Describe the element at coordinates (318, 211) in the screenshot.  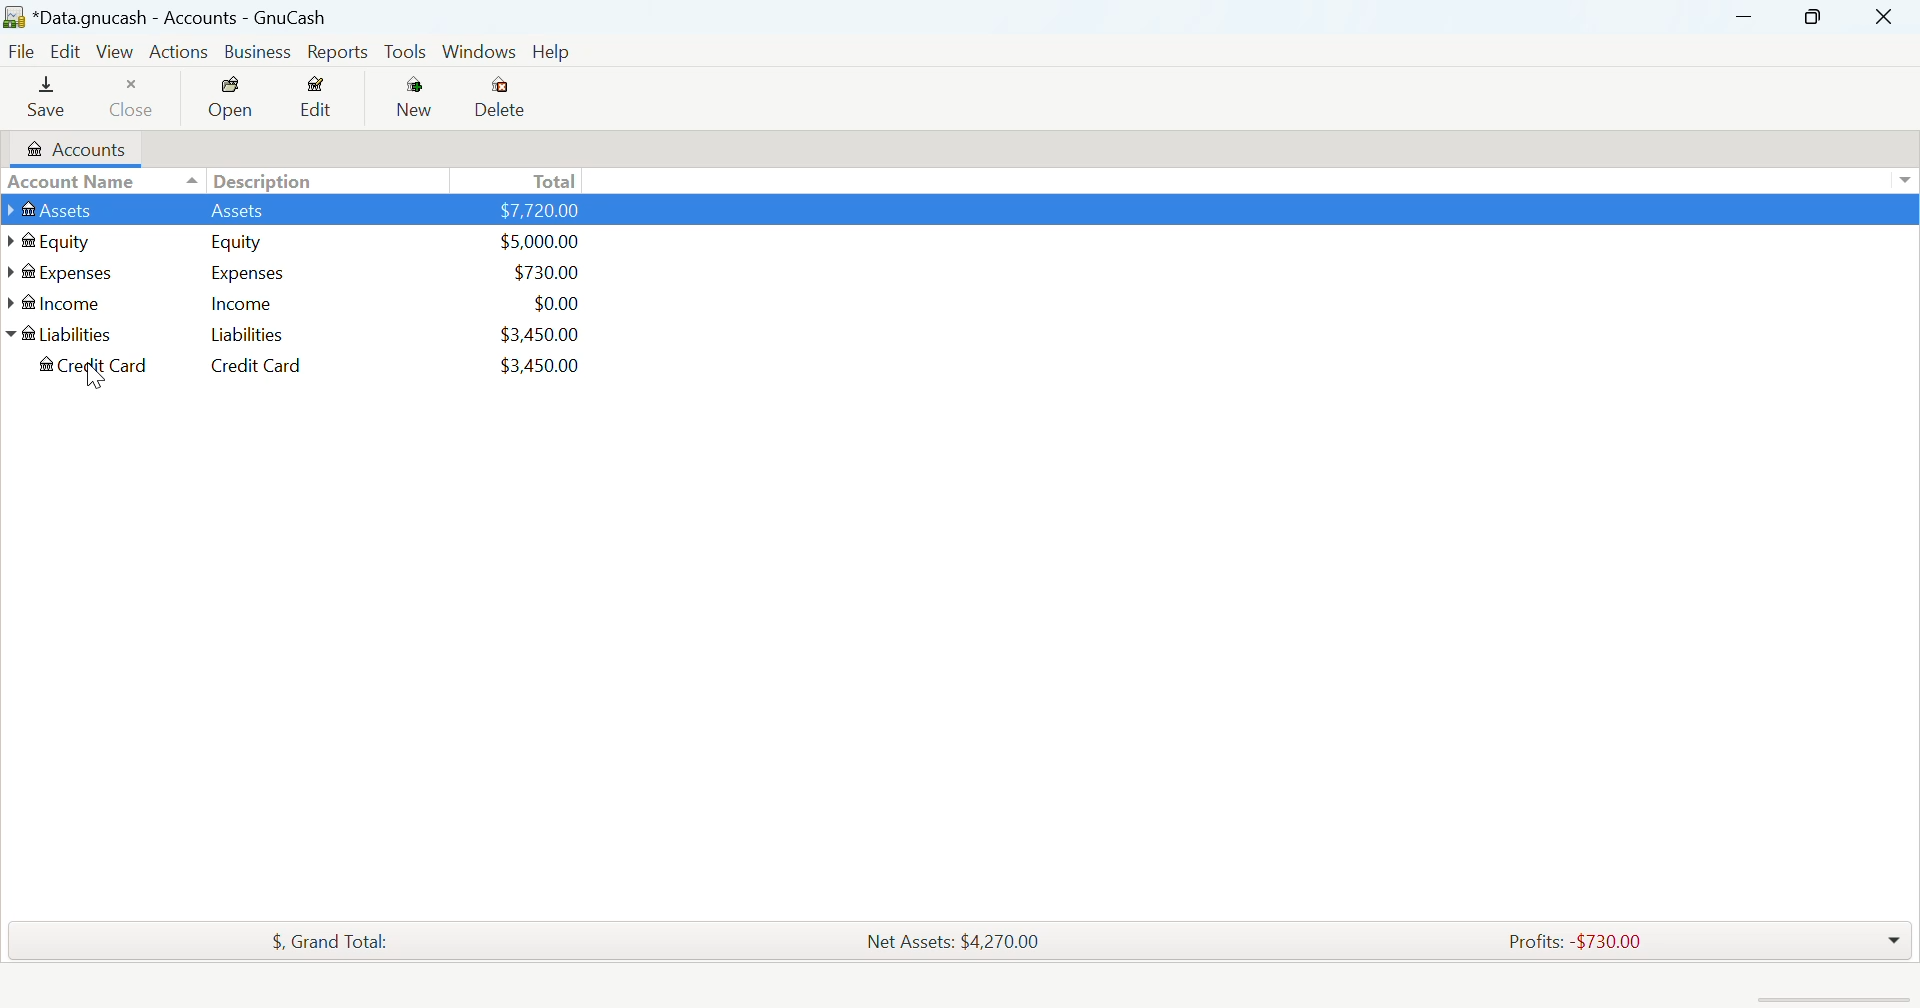
I see `Assets Assets $7,720.00` at that location.